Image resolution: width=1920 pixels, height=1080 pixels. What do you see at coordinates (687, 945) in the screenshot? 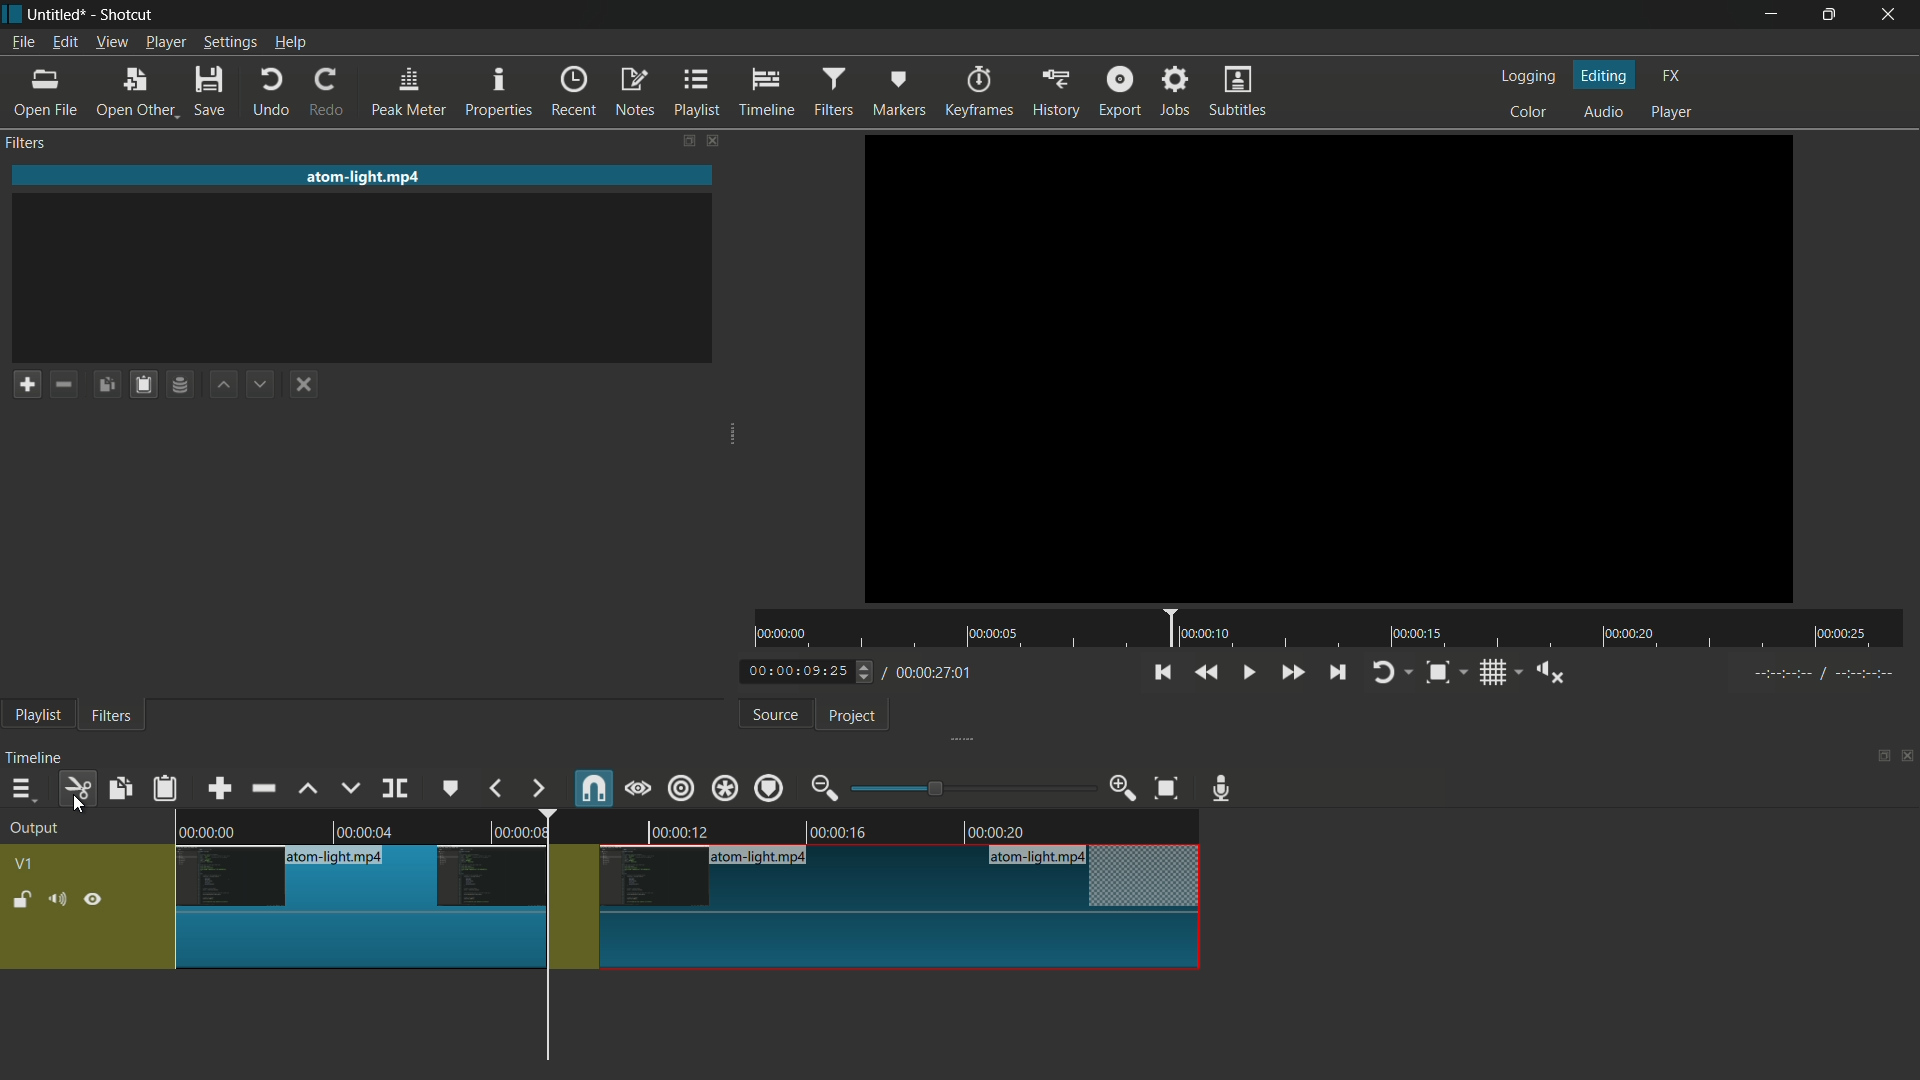
I see `` at bounding box center [687, 945].